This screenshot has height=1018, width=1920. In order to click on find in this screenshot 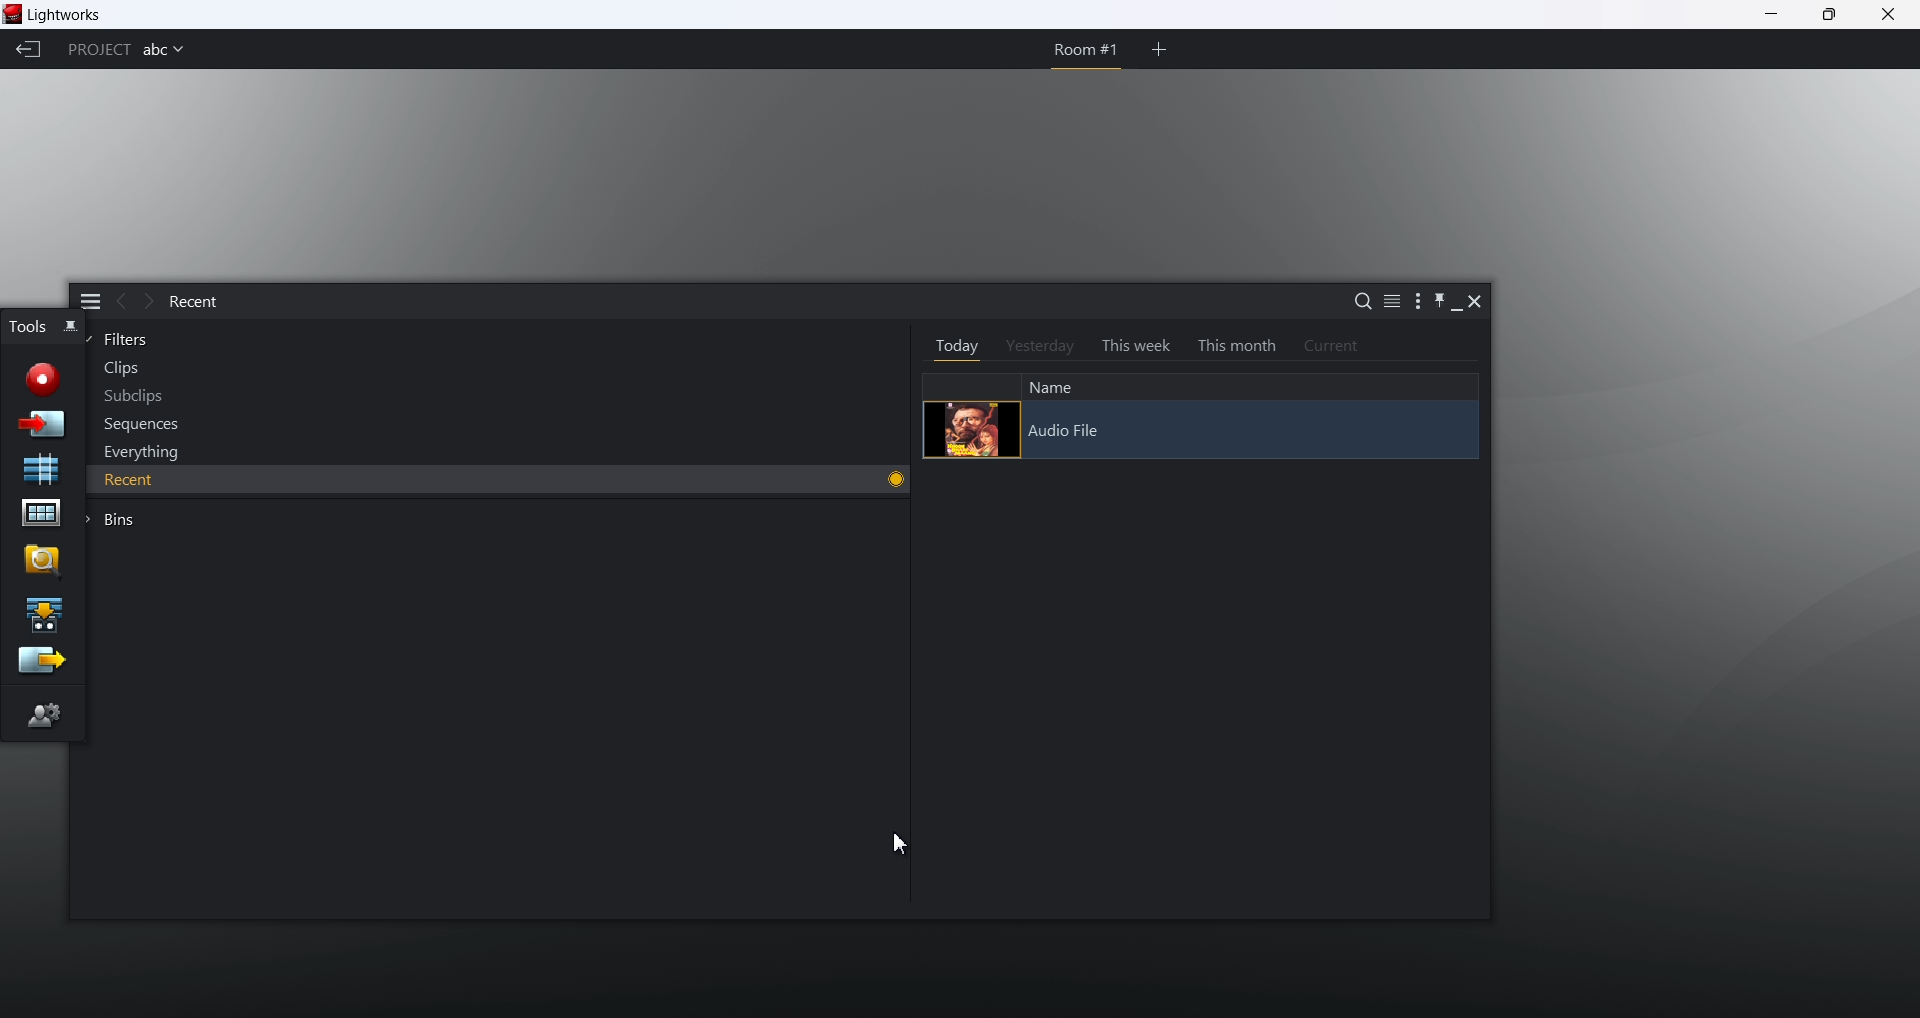, I will do `click(41, 560)`.